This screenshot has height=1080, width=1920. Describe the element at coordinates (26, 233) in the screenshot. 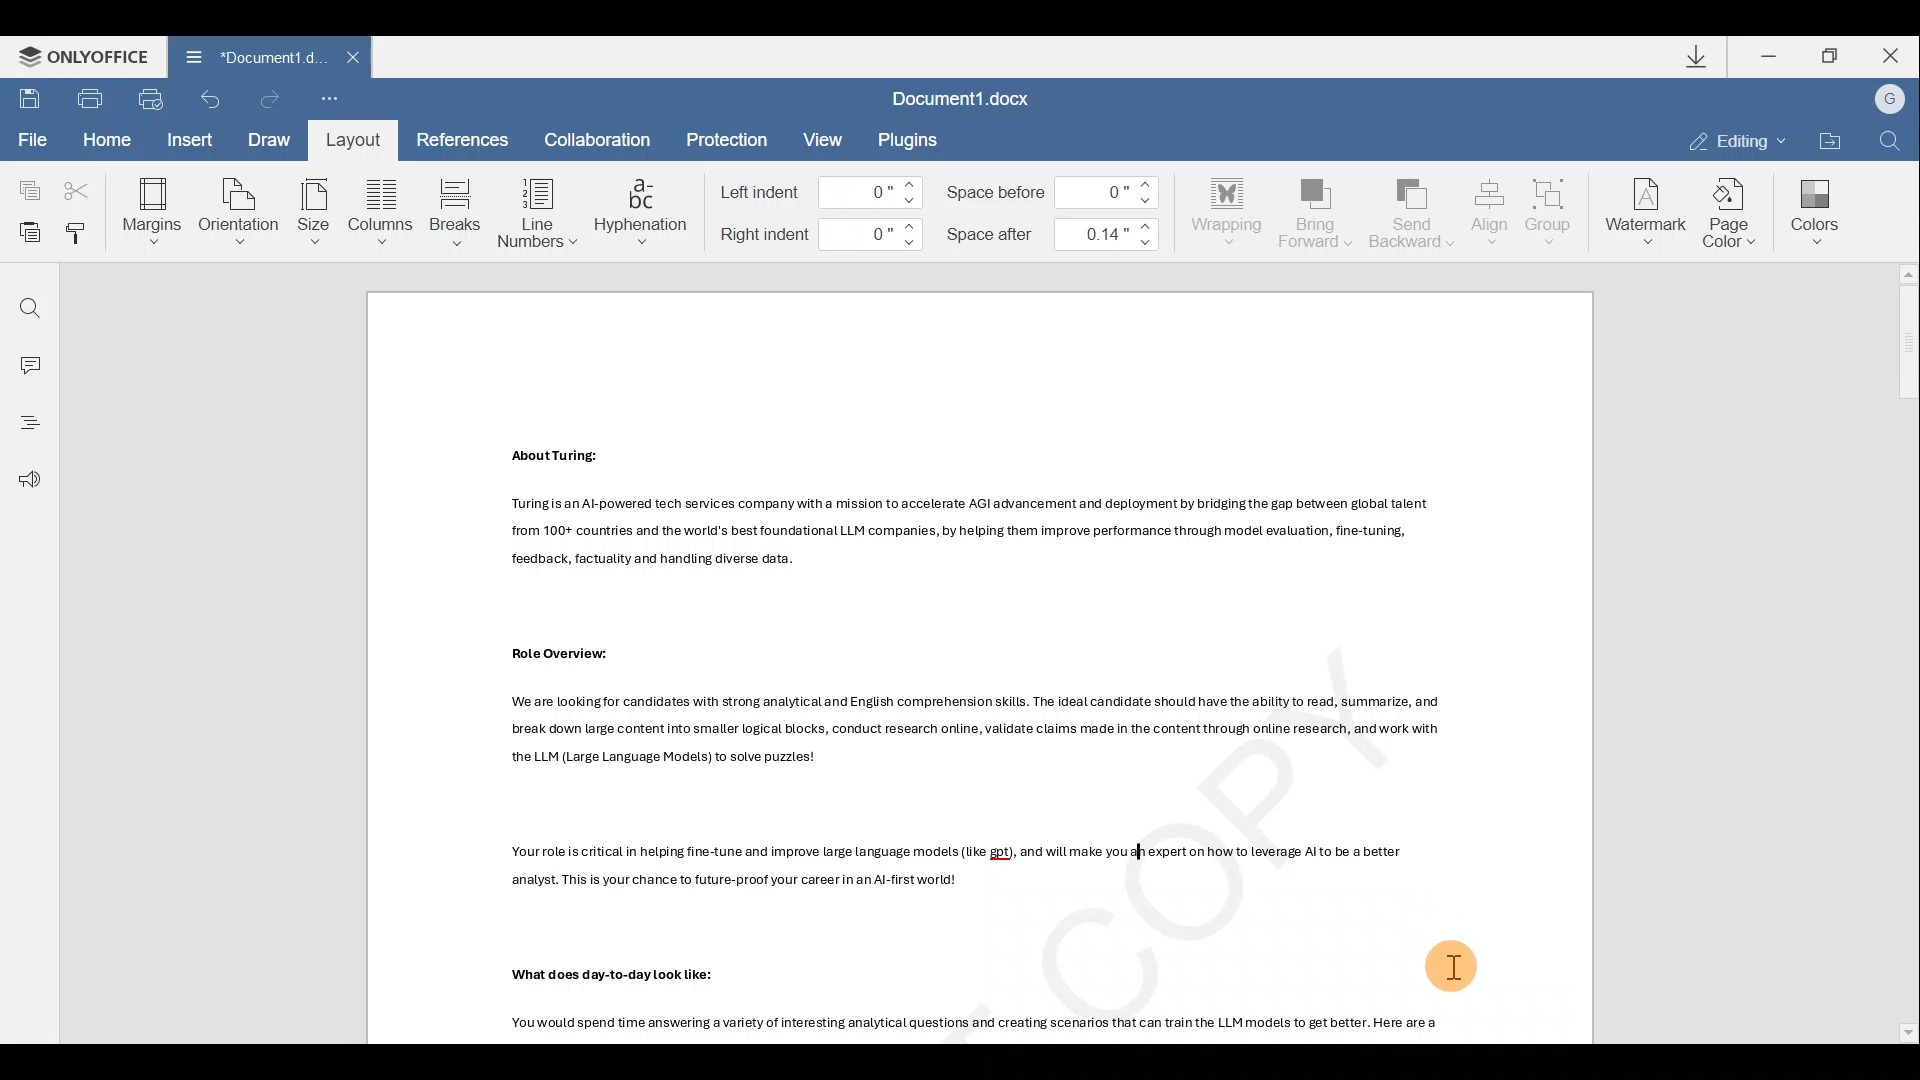

I see `Paste` at that location.